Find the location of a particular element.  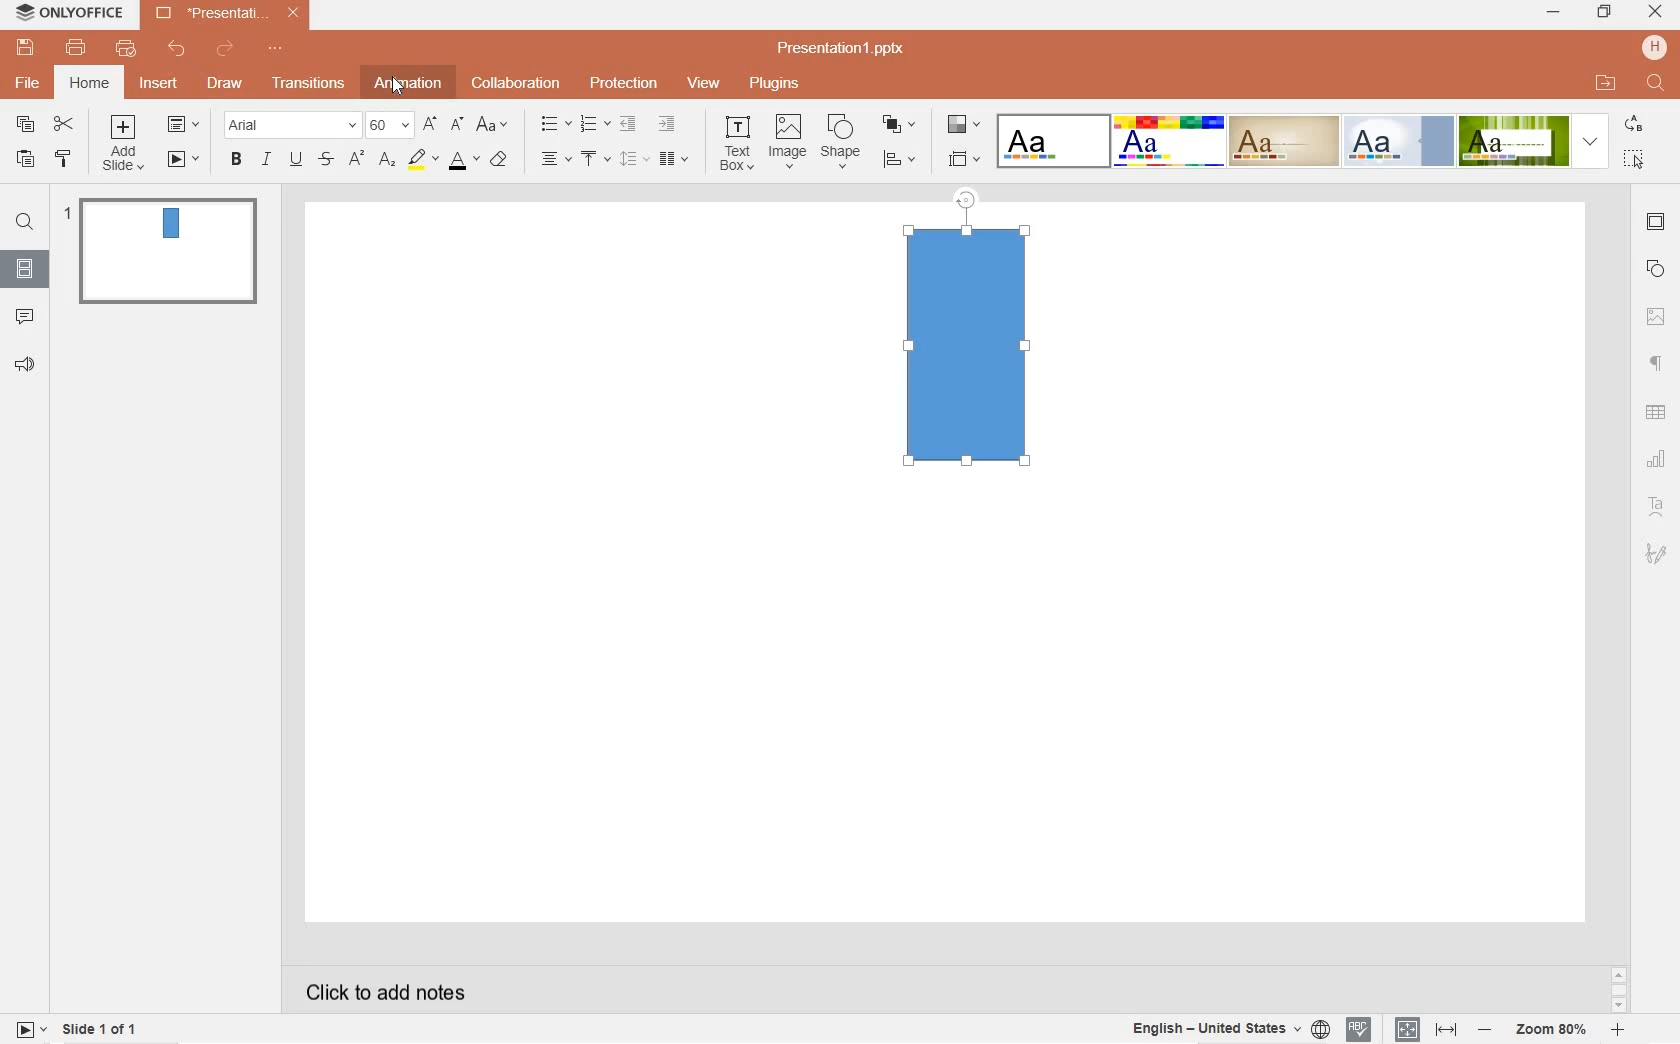

click to add notes is located at coordinates (378, 990).